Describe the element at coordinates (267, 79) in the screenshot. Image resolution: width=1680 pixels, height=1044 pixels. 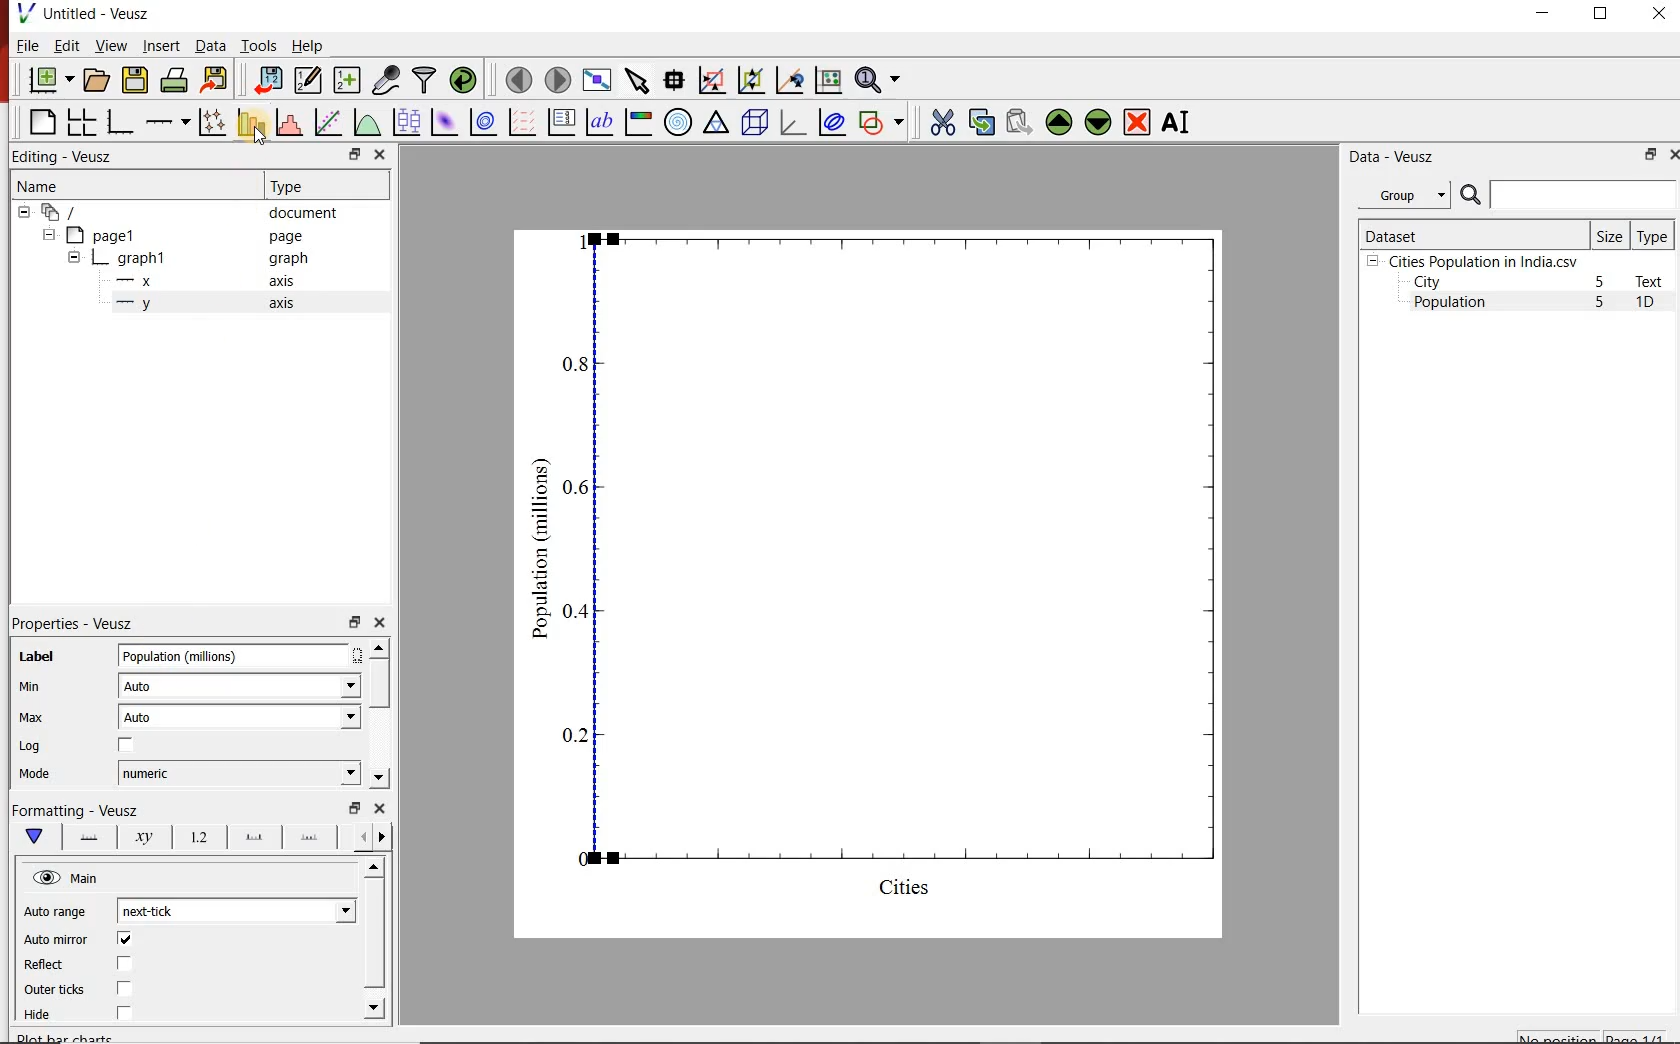
I see `import data into Veusz` at that location.